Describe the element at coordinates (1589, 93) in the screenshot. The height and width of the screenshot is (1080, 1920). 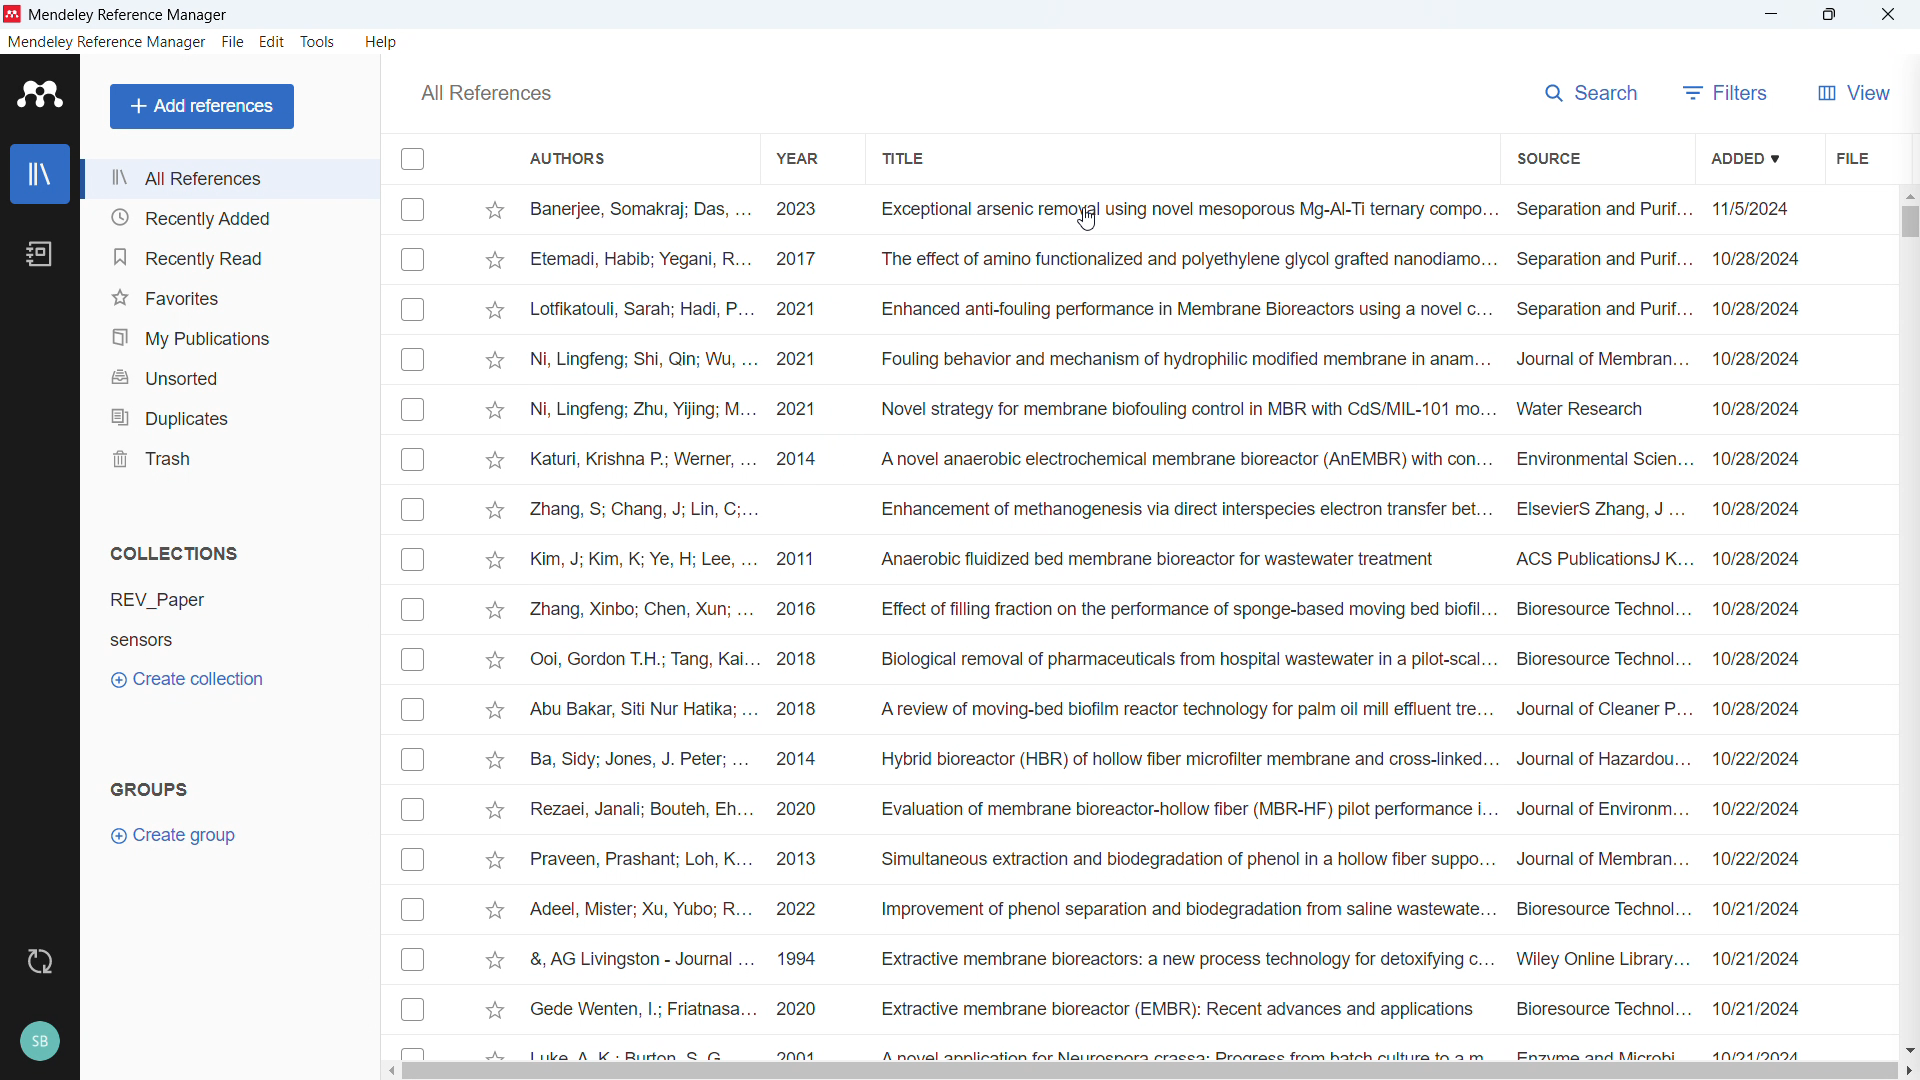
I see `search ` at that location.